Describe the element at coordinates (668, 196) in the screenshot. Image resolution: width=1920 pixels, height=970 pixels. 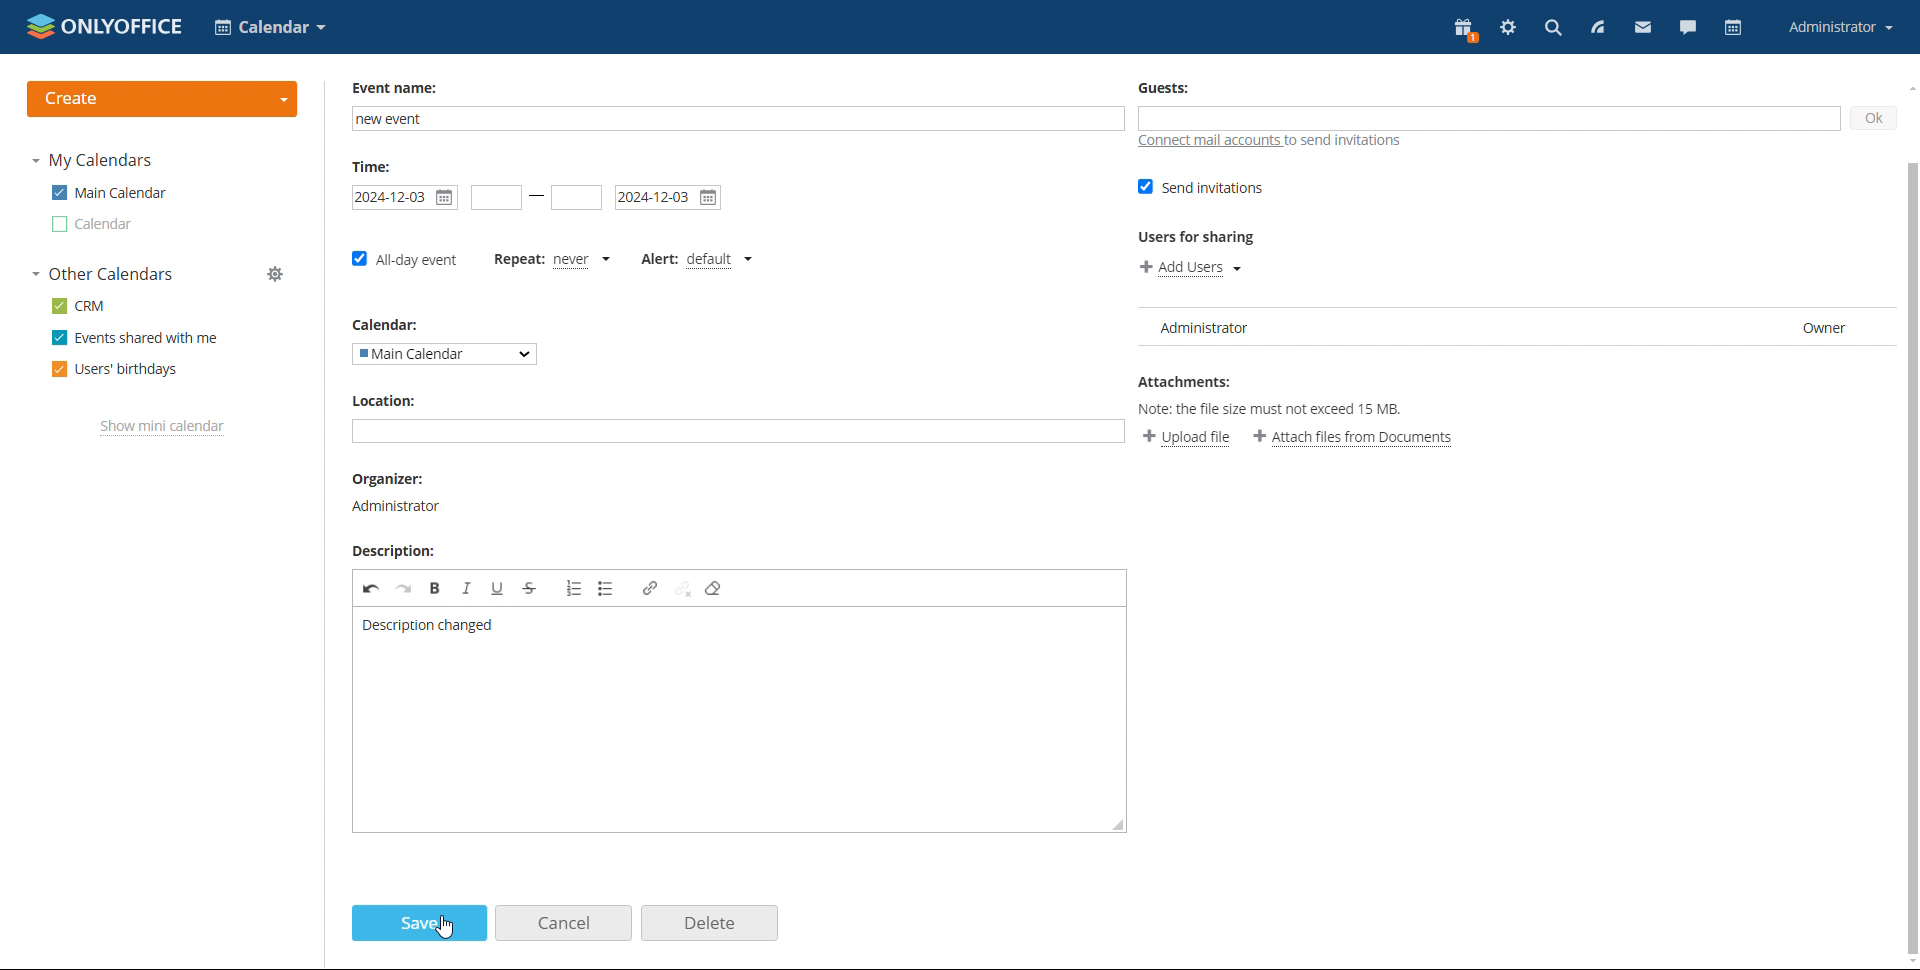
I see `end date` at that location.